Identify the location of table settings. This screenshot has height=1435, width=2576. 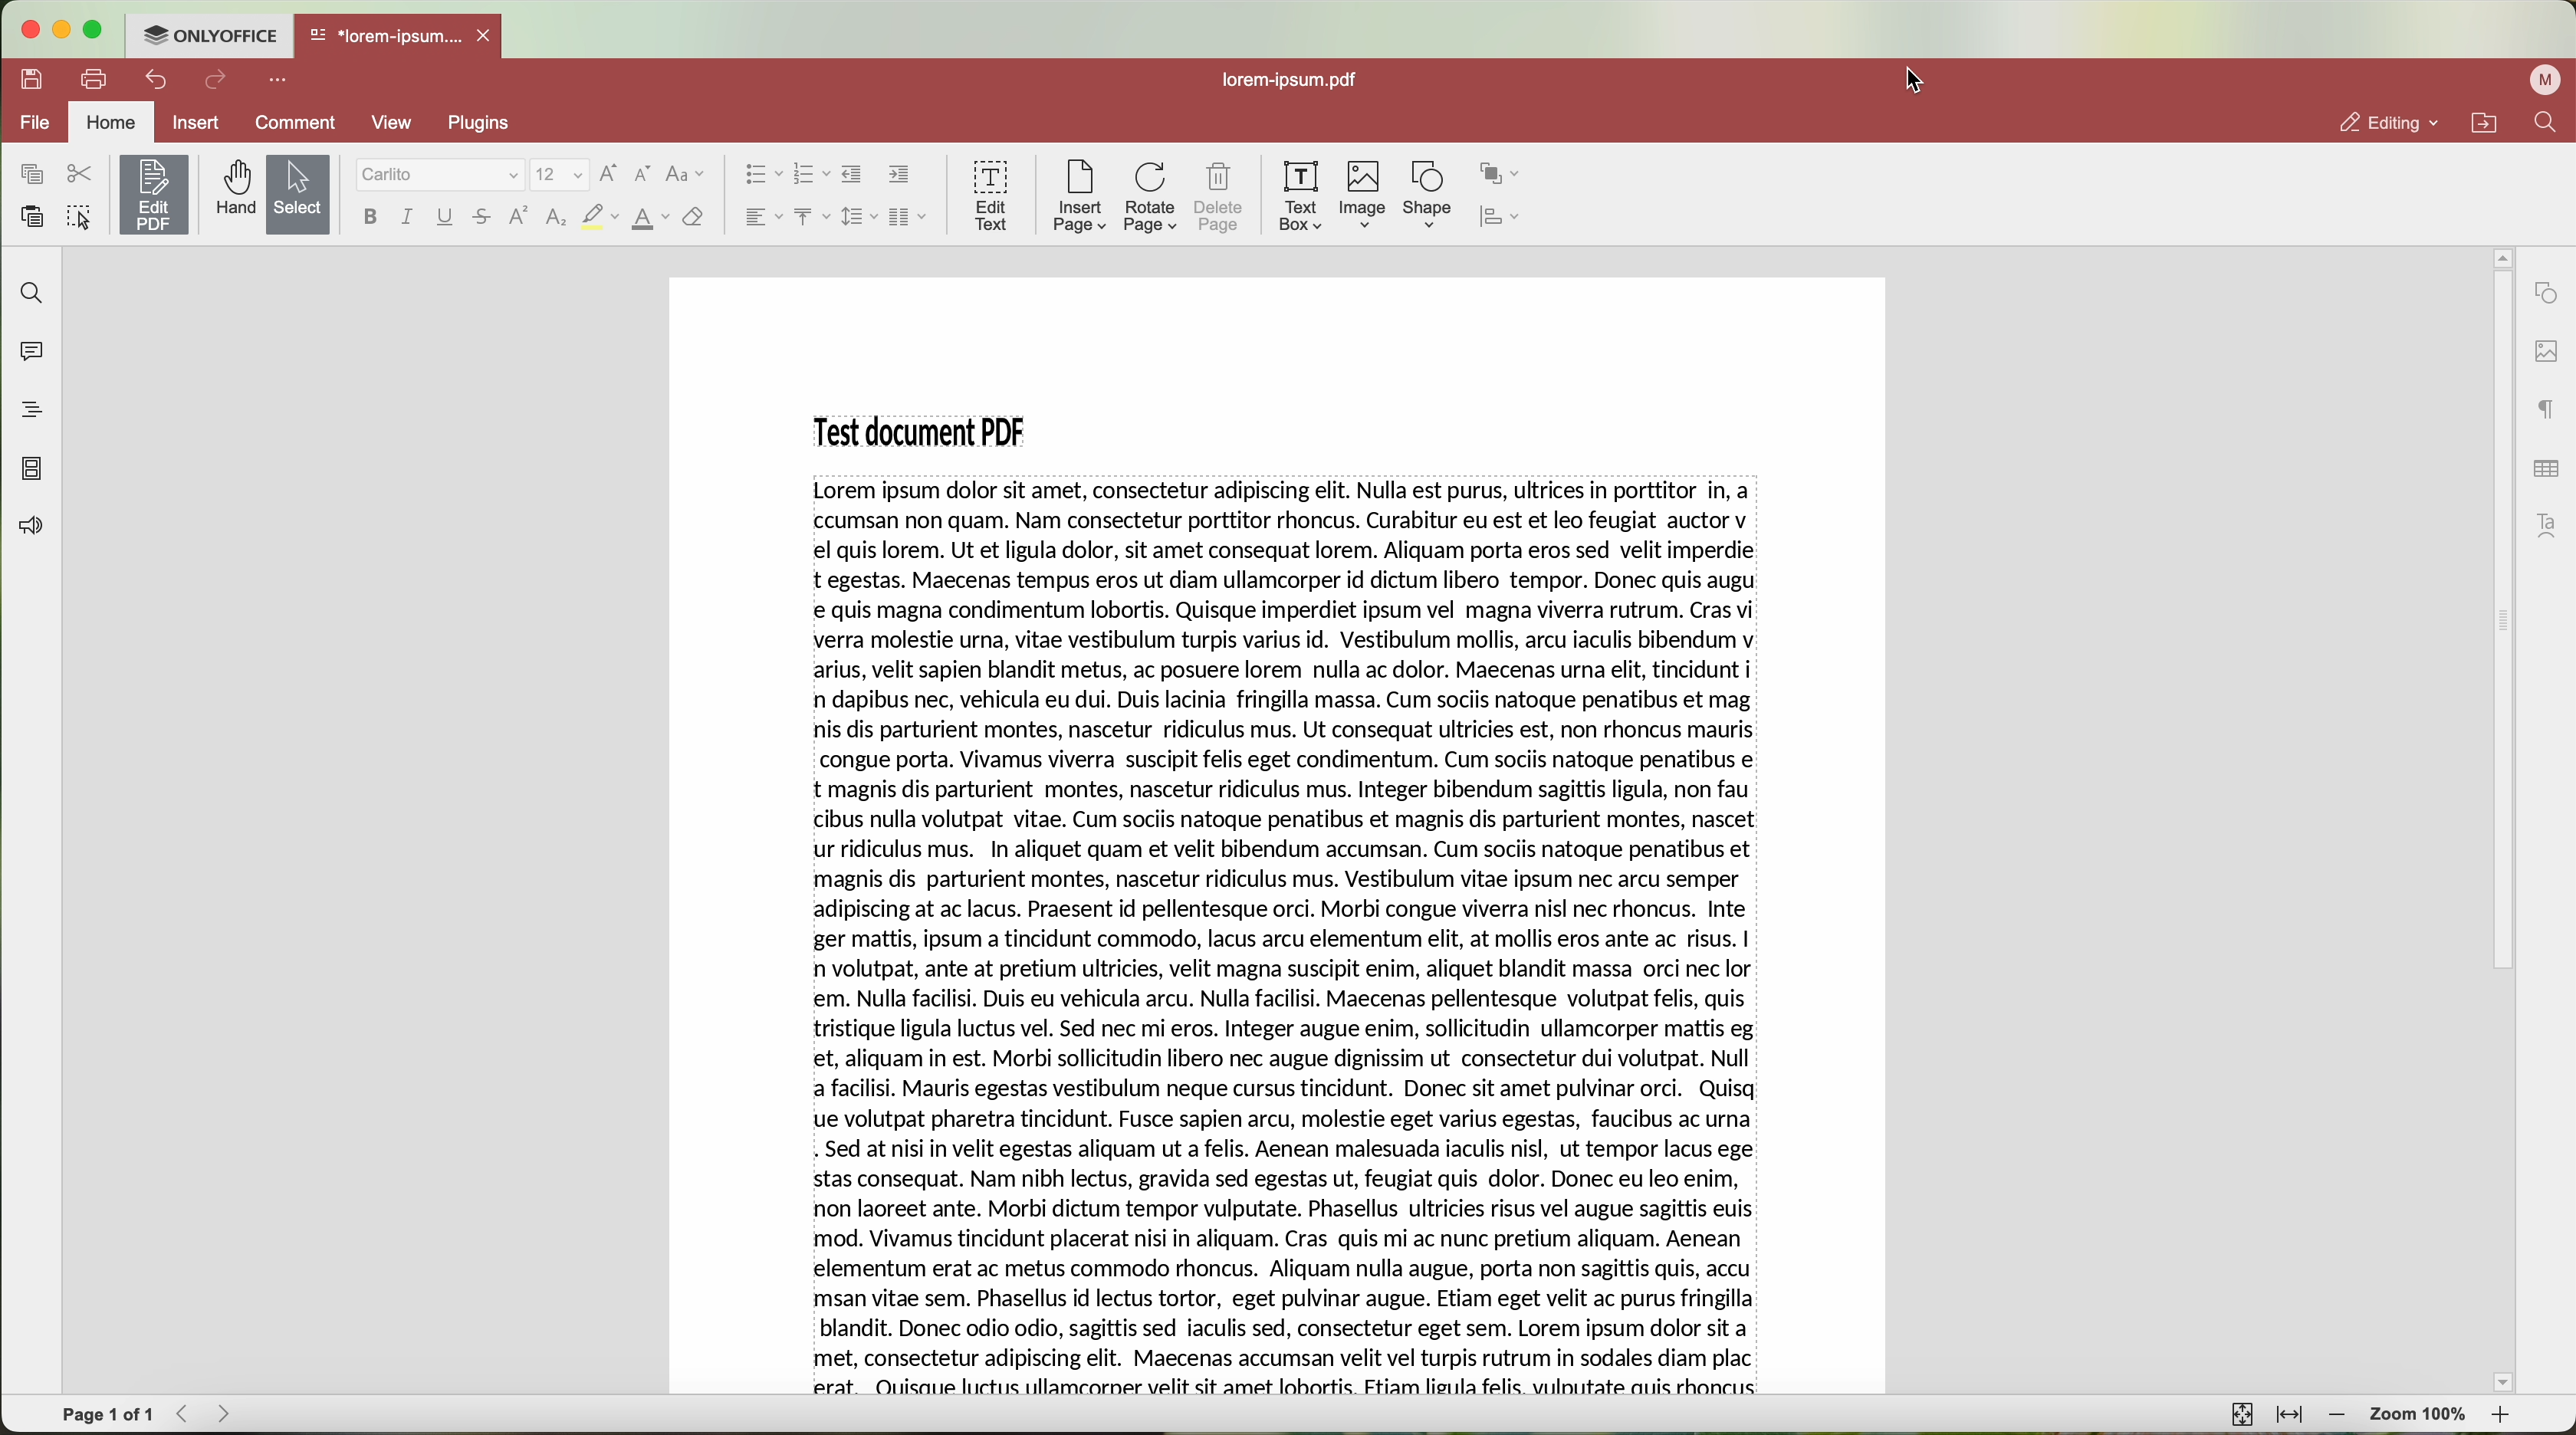
(2545, 469).